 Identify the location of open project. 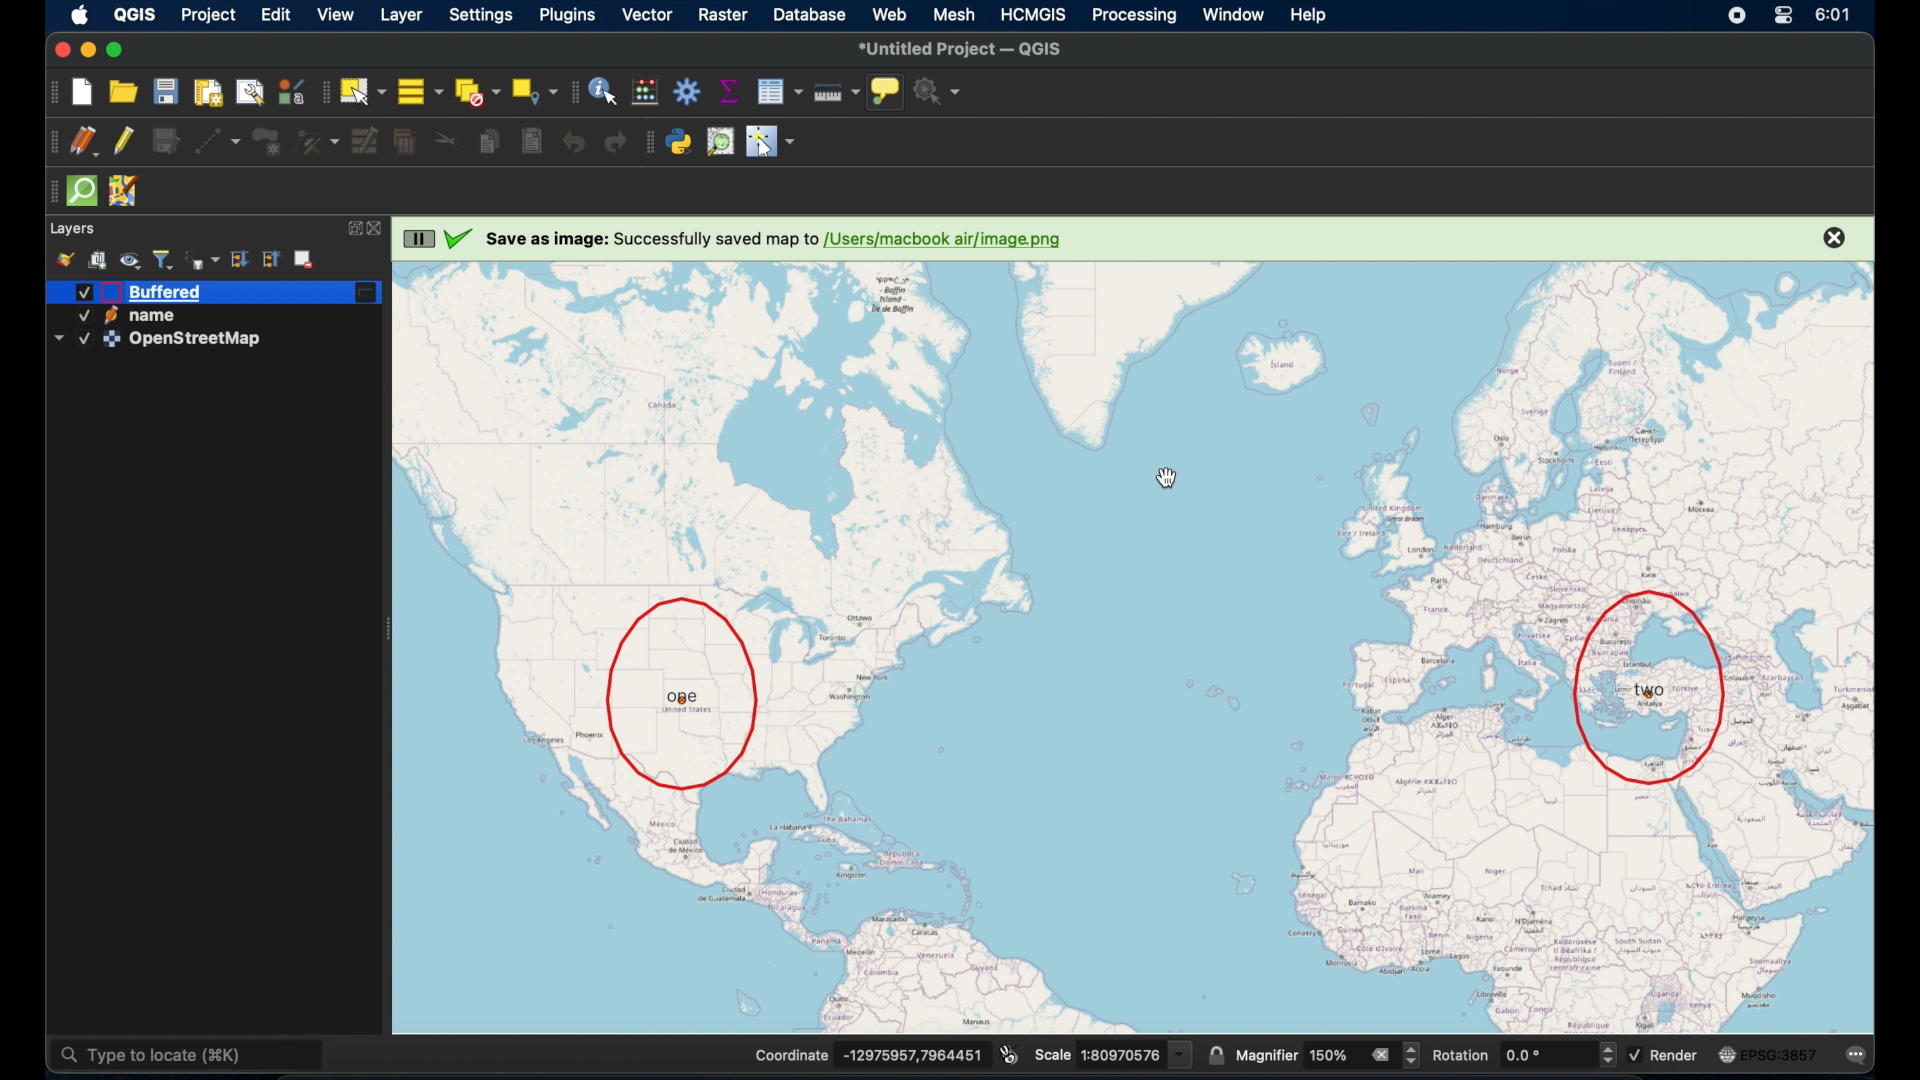
(128, 89).